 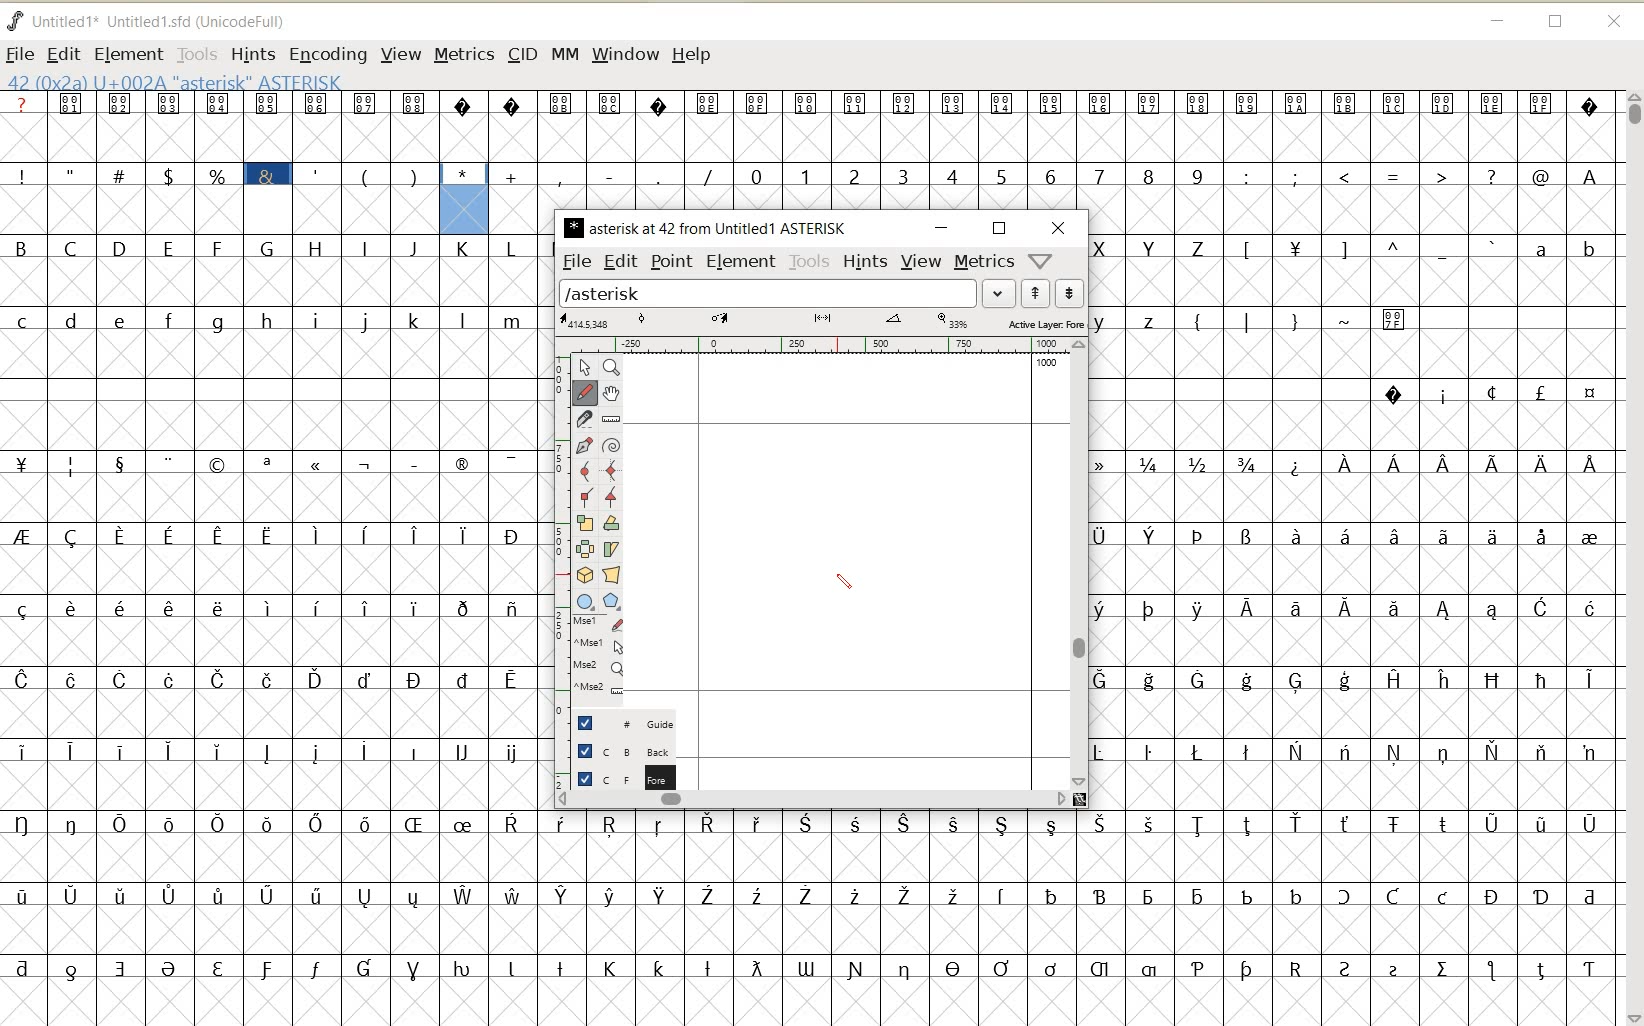 I want to click on ELEMENT, so click(x=129, y=54).